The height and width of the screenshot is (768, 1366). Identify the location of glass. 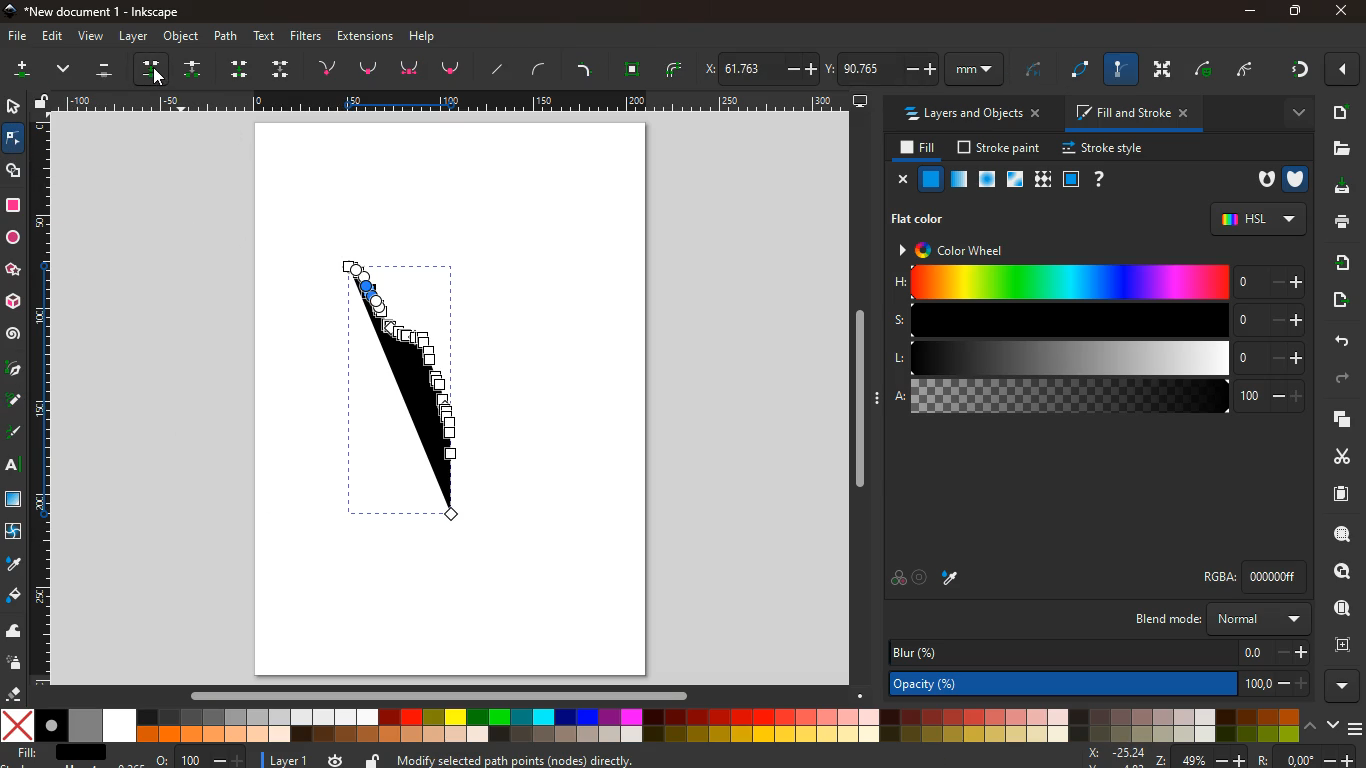
(1017, 180).